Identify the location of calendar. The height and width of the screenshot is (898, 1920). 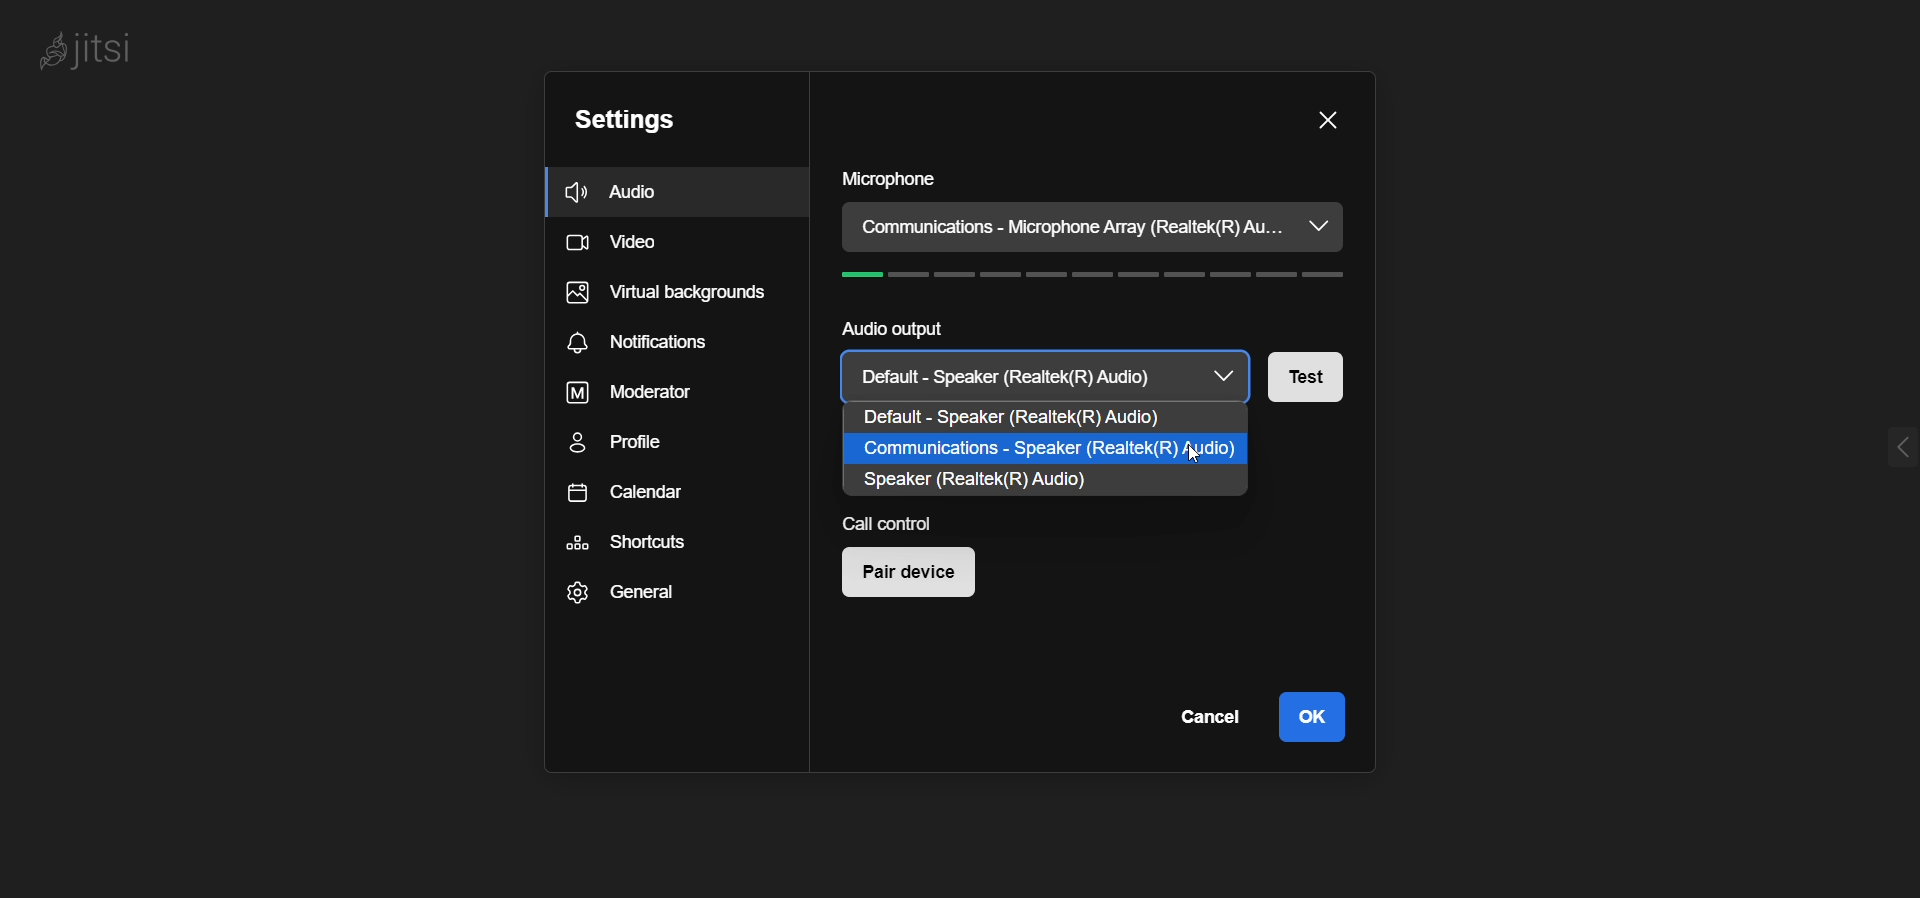
(629, 496).